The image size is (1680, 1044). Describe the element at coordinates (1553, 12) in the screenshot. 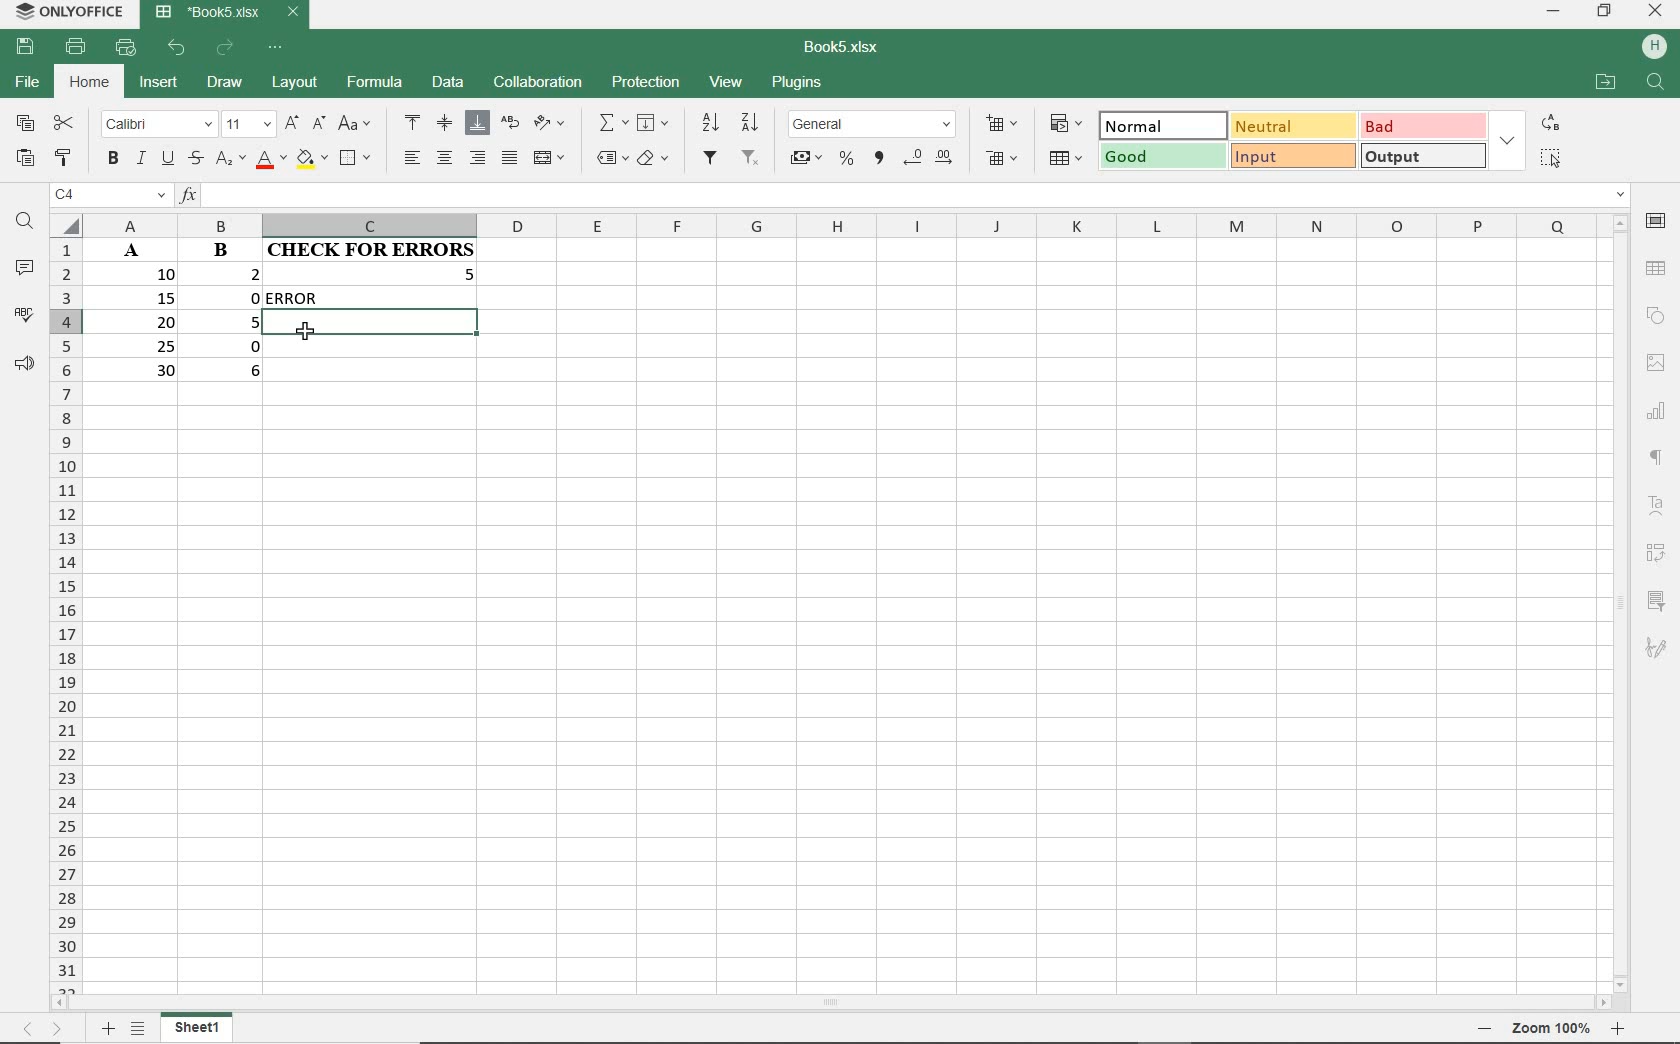

I see `MINIMIZE` at that location.